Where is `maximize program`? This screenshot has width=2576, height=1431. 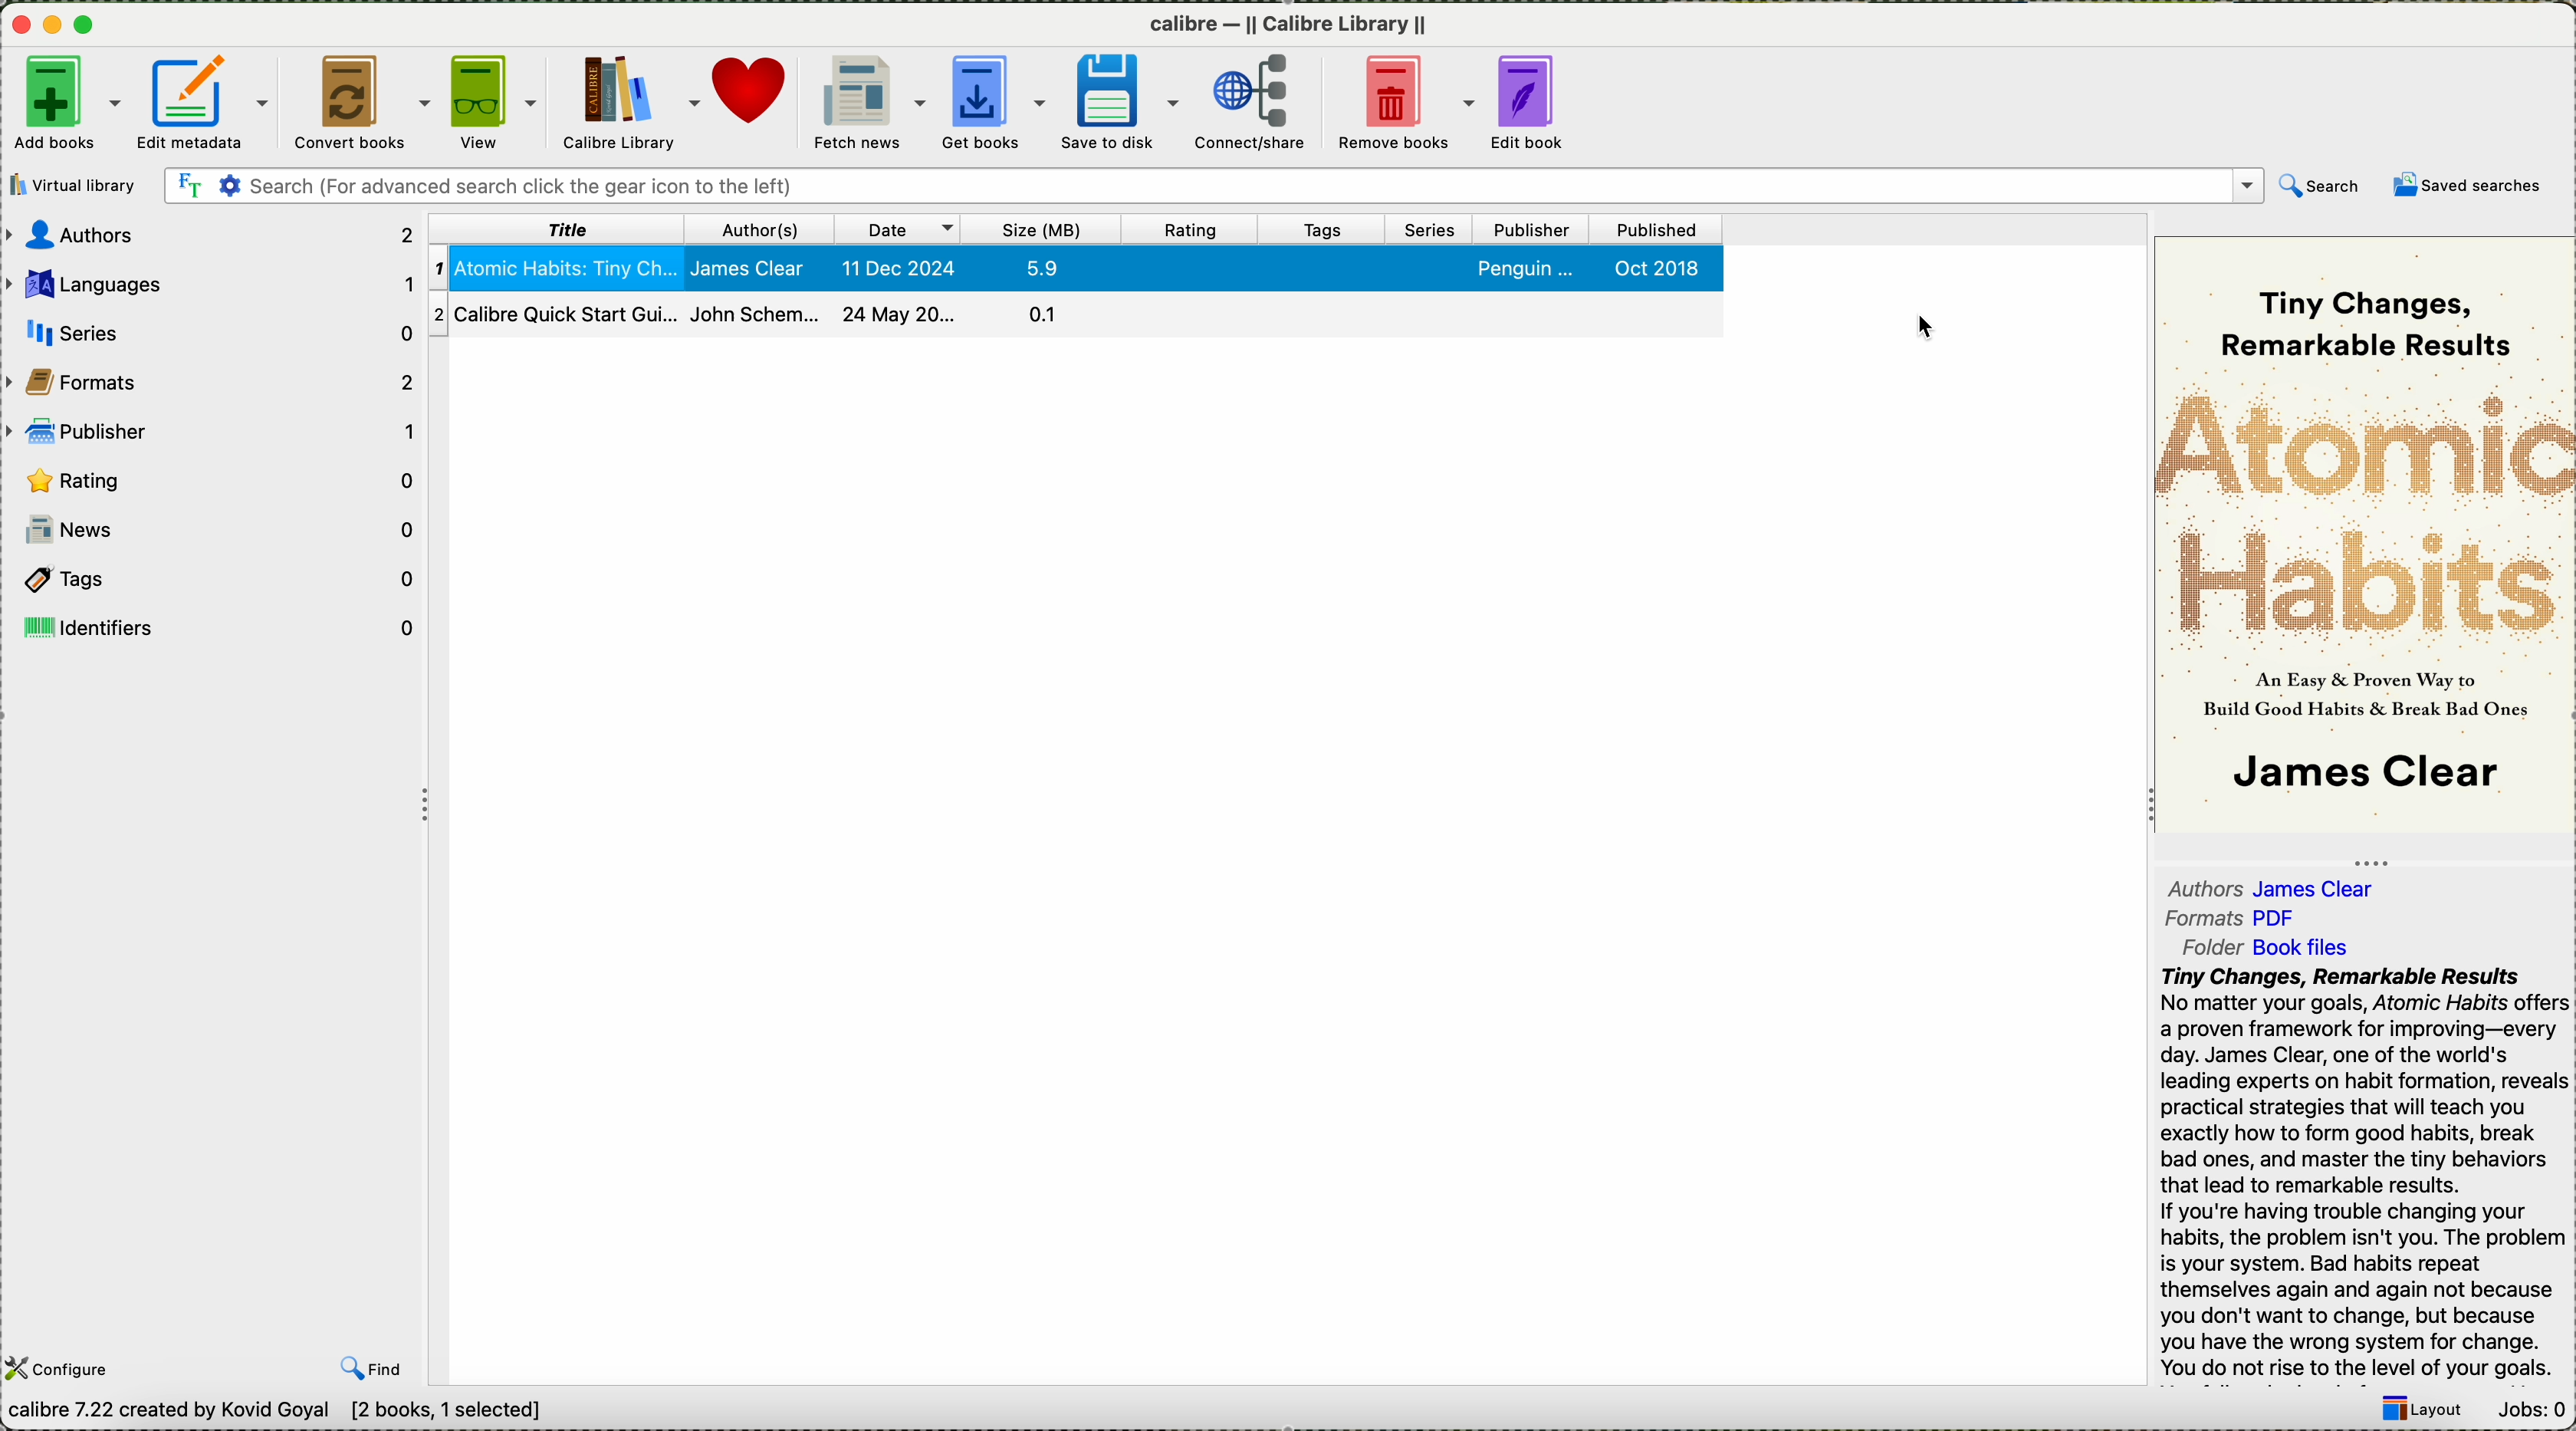 maximize program is located at coordinates (88, 26).